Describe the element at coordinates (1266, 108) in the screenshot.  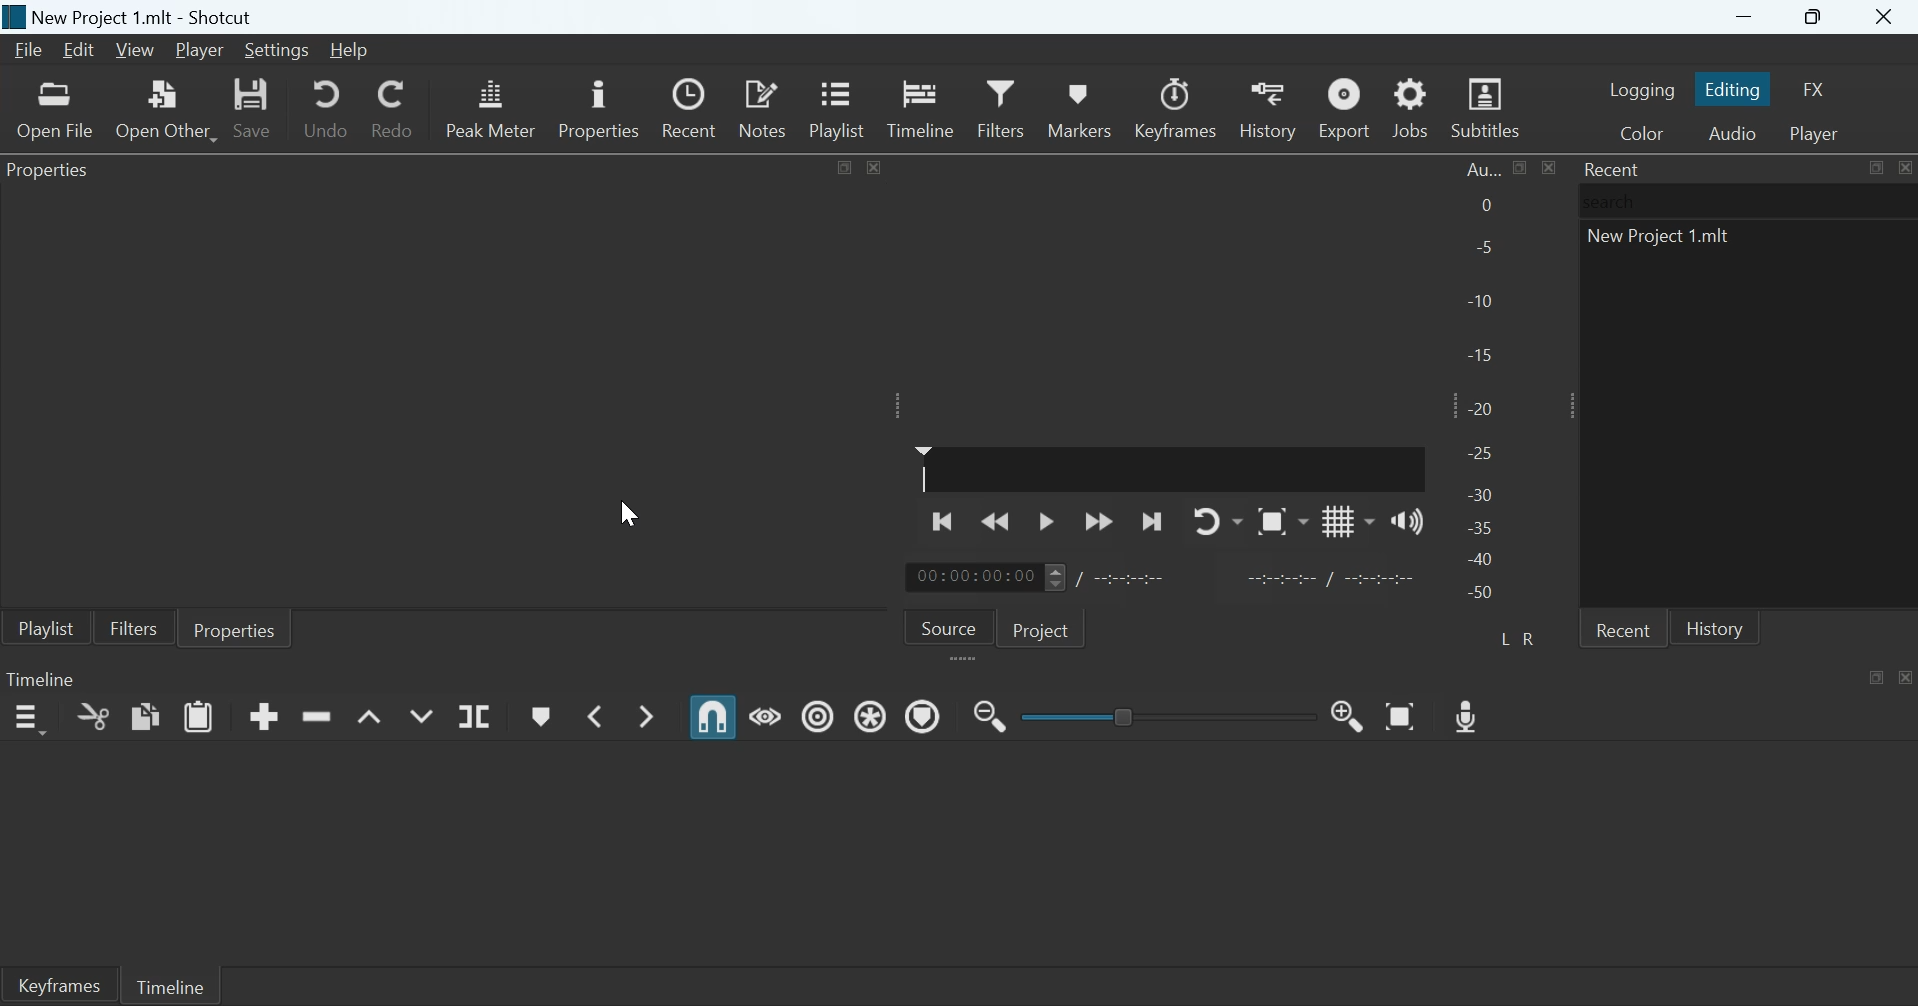
I see `History` at that location.